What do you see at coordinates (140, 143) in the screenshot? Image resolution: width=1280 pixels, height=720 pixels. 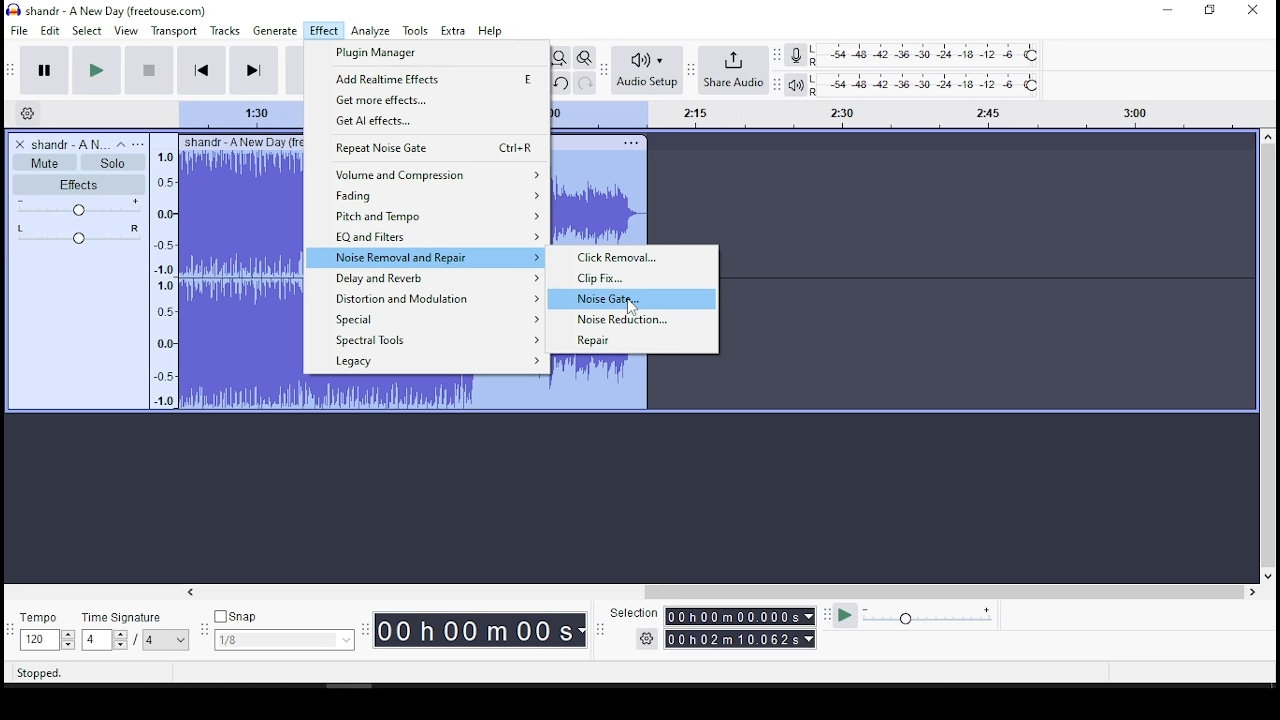 I see `open menu` at bounding box center [140, 143].